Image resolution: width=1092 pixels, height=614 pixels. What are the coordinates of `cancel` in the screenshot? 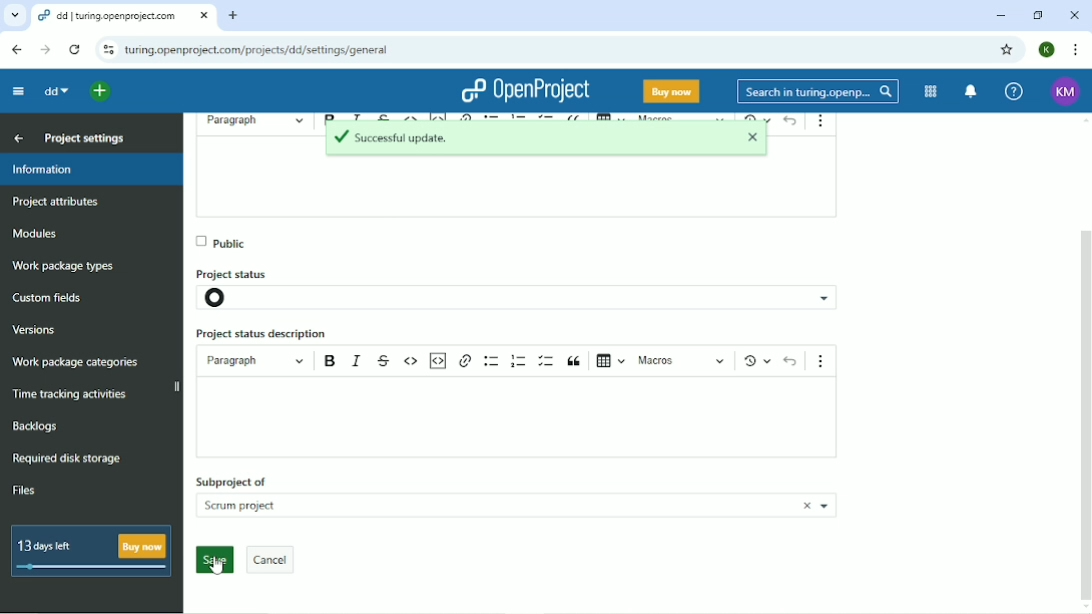 It's located at (274, 558).